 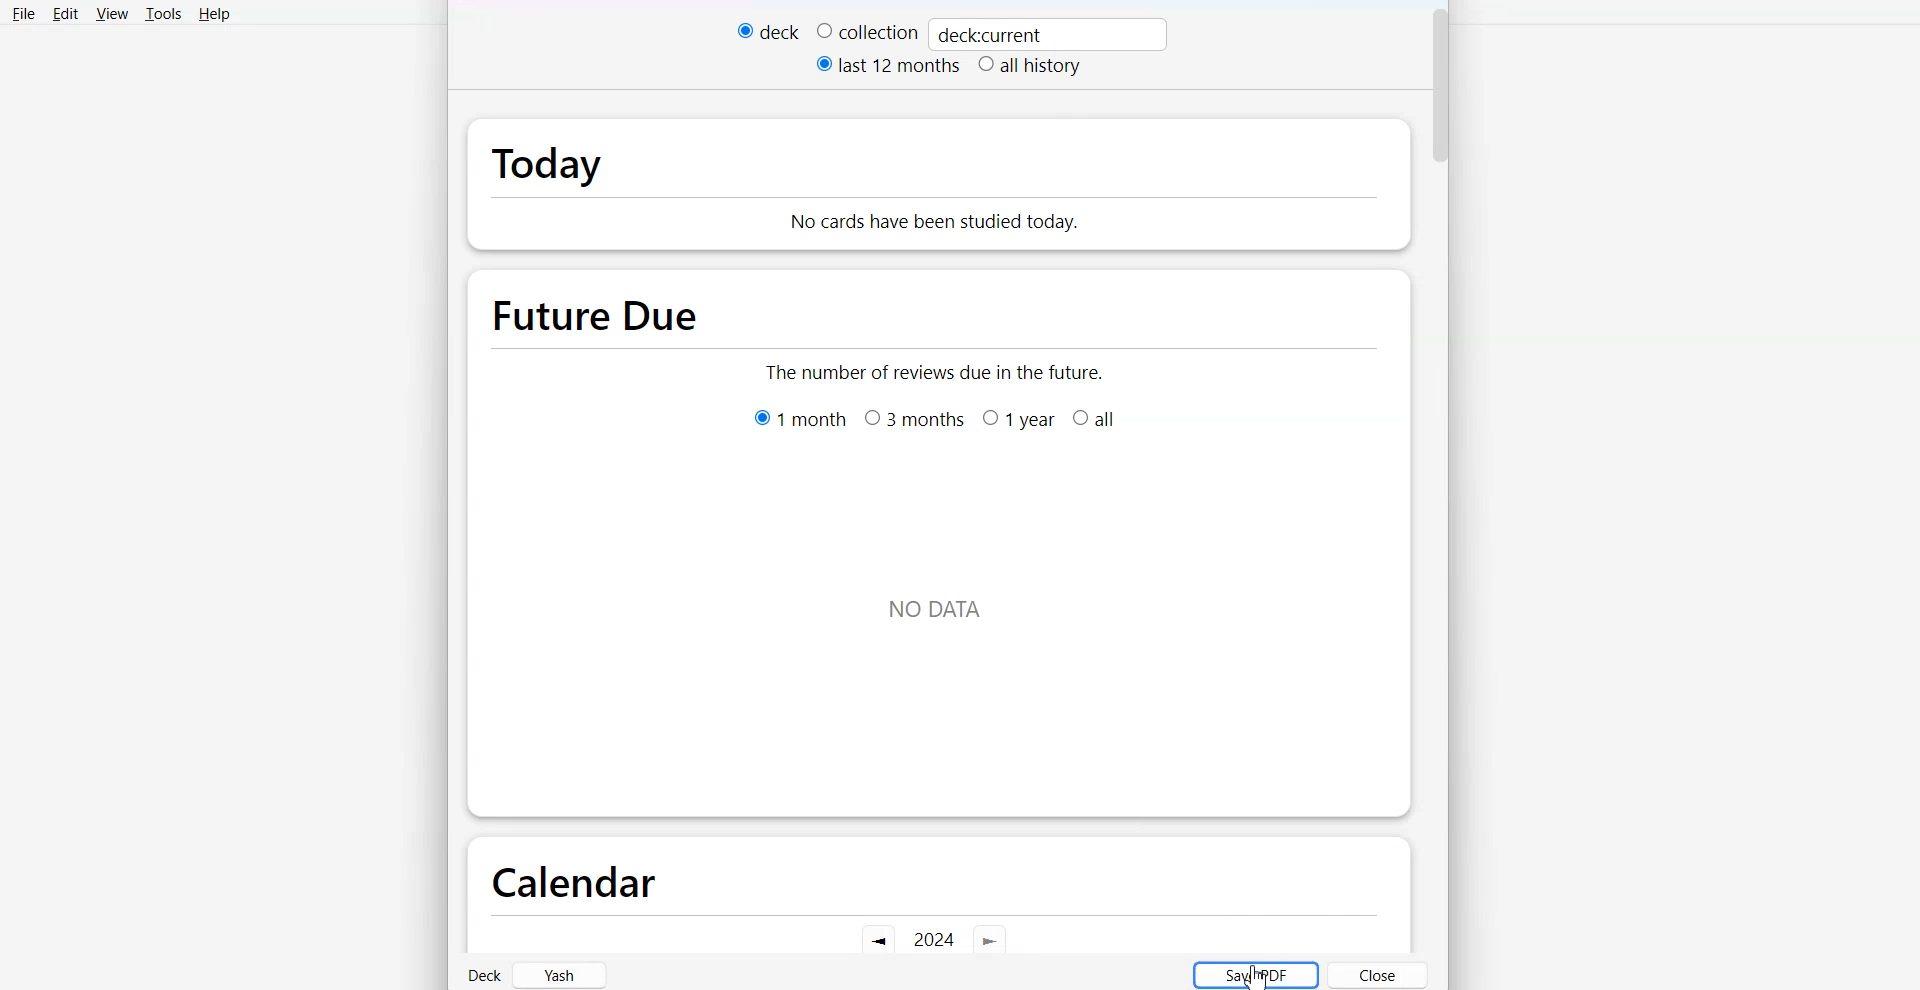 What do you see at coordinates (600, 308) in the screenshot?
I see `Future Due` at bounding box center [600, 308].